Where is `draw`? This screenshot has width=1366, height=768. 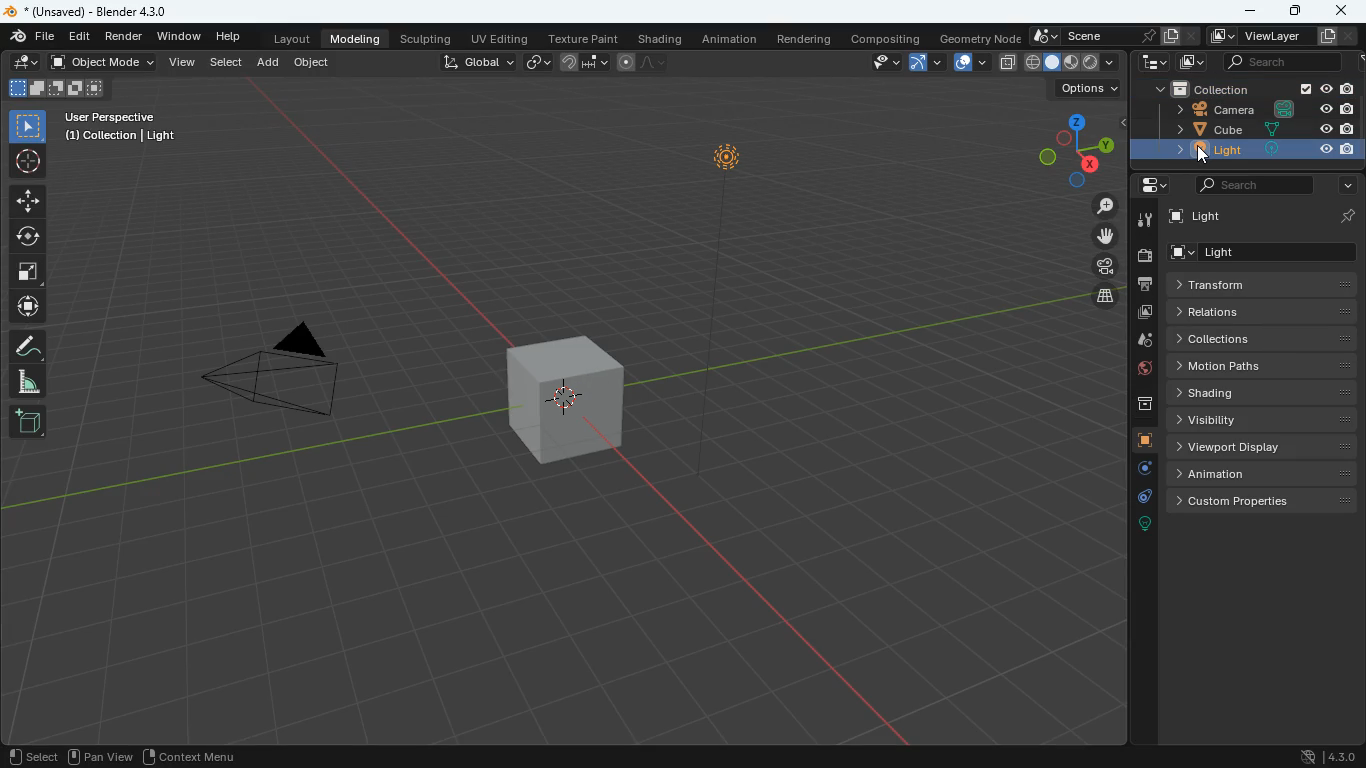
draw is located at coordinates (27, 345).